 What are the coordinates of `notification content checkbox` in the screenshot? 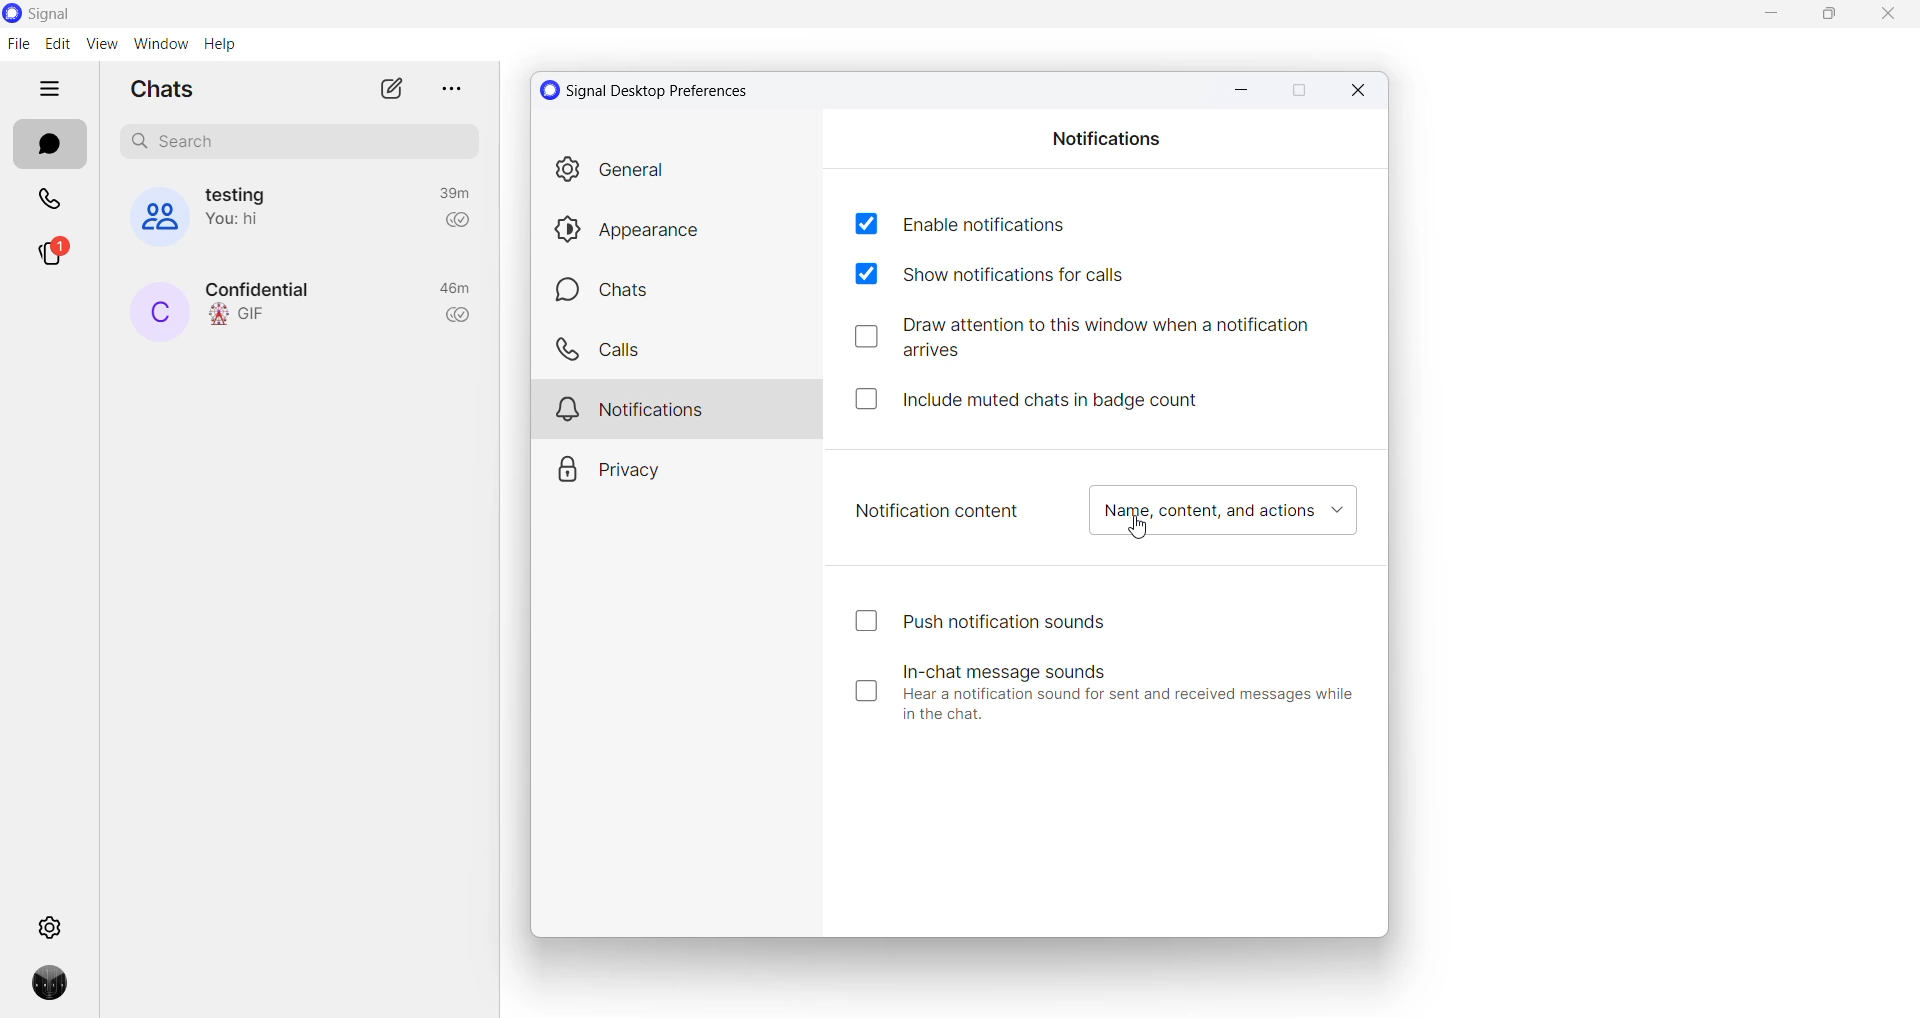 It's located at (1229, 514).